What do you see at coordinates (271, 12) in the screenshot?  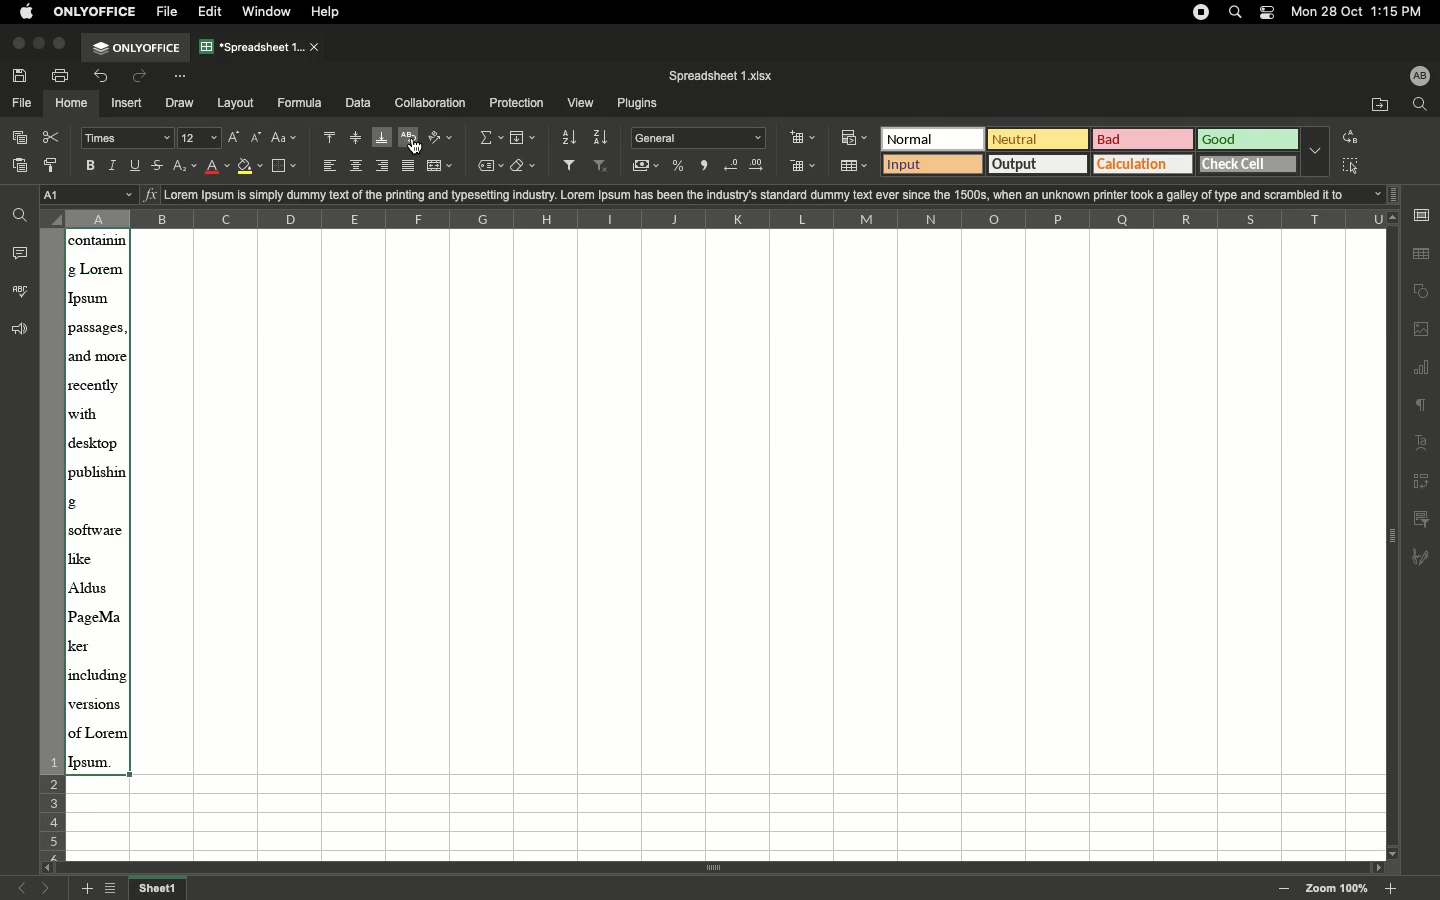 I see `Window` at bounding box center [271, 12].